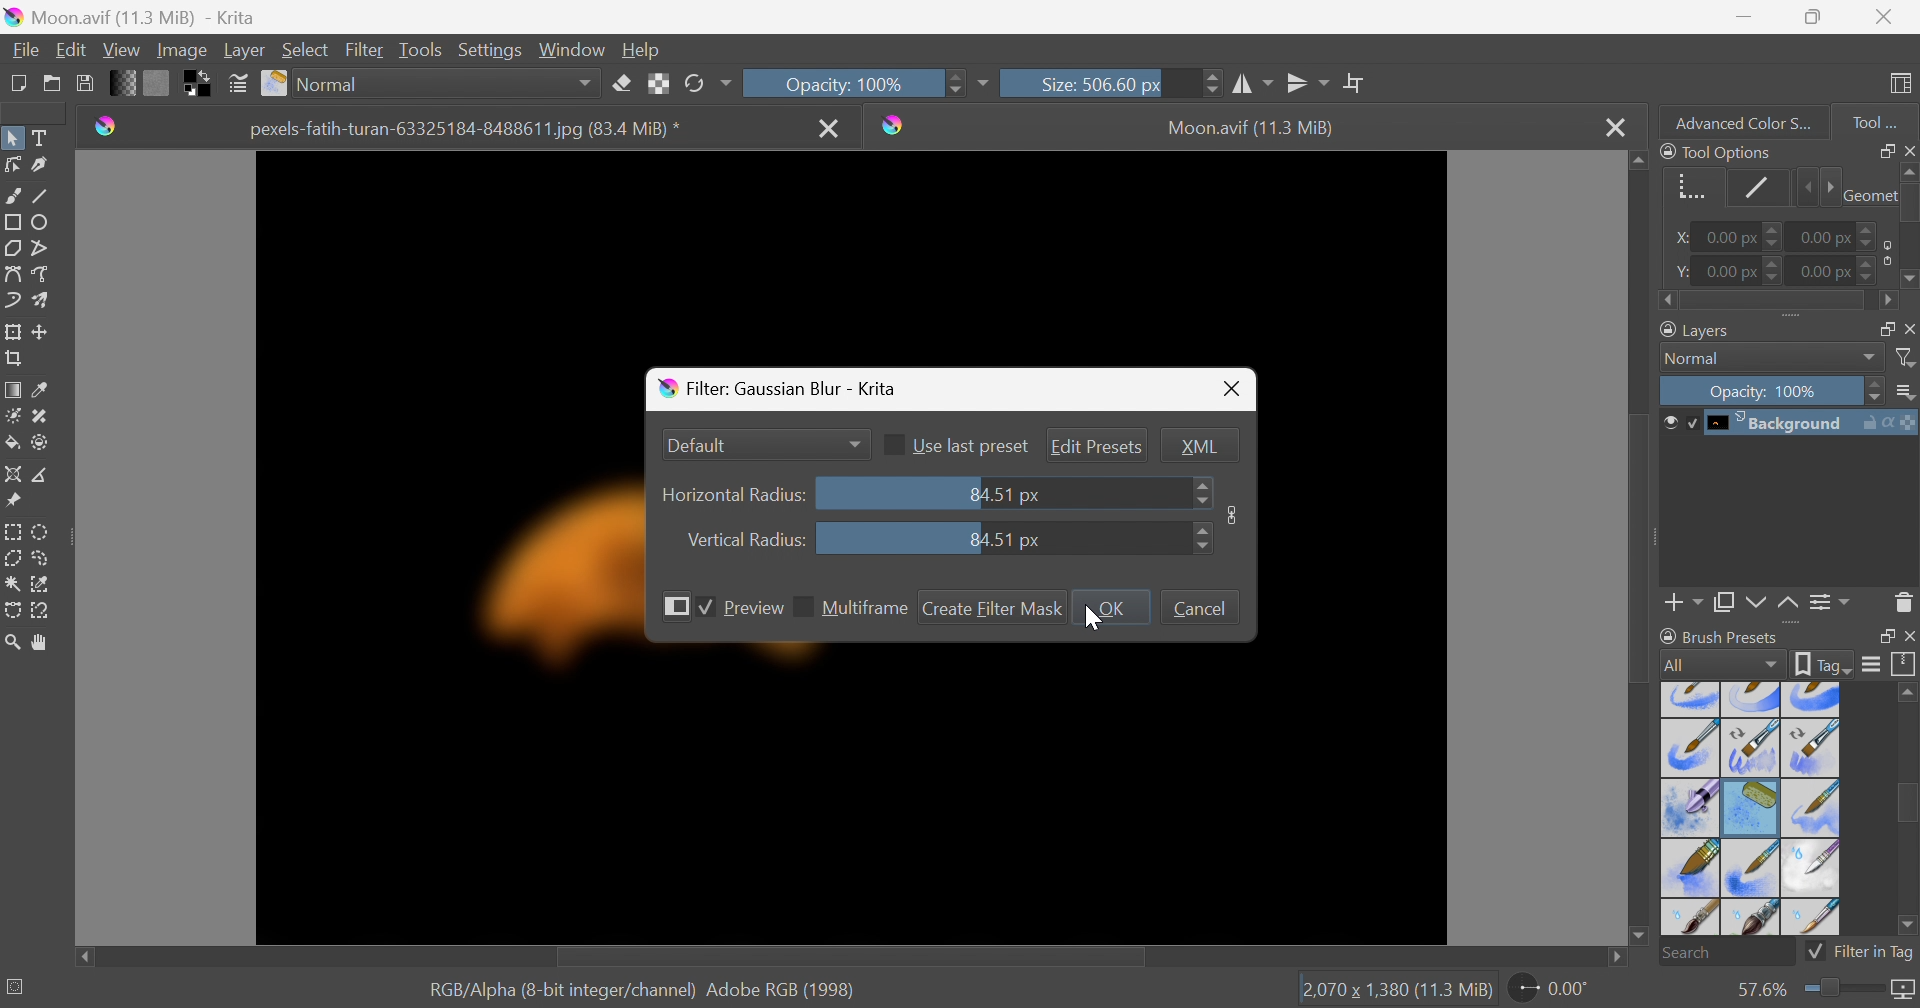  I want to click on Edit, so click(72, 49).